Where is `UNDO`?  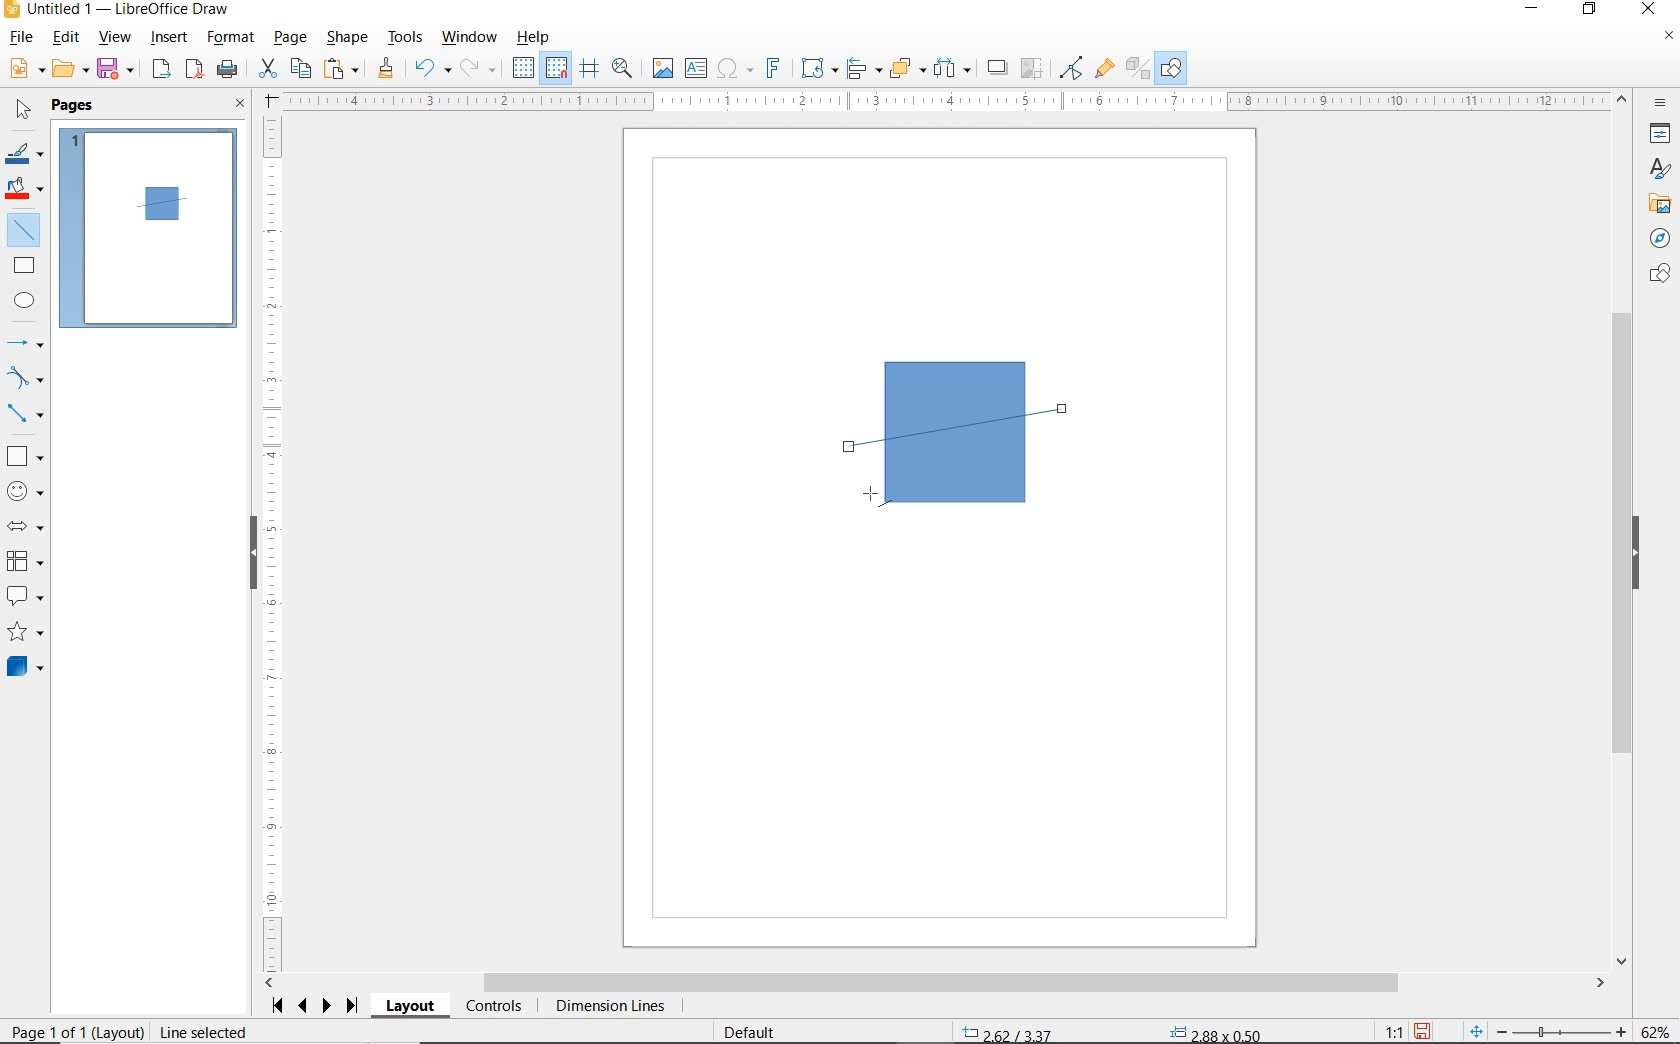 UNDO is located at coordinates (433, 70).